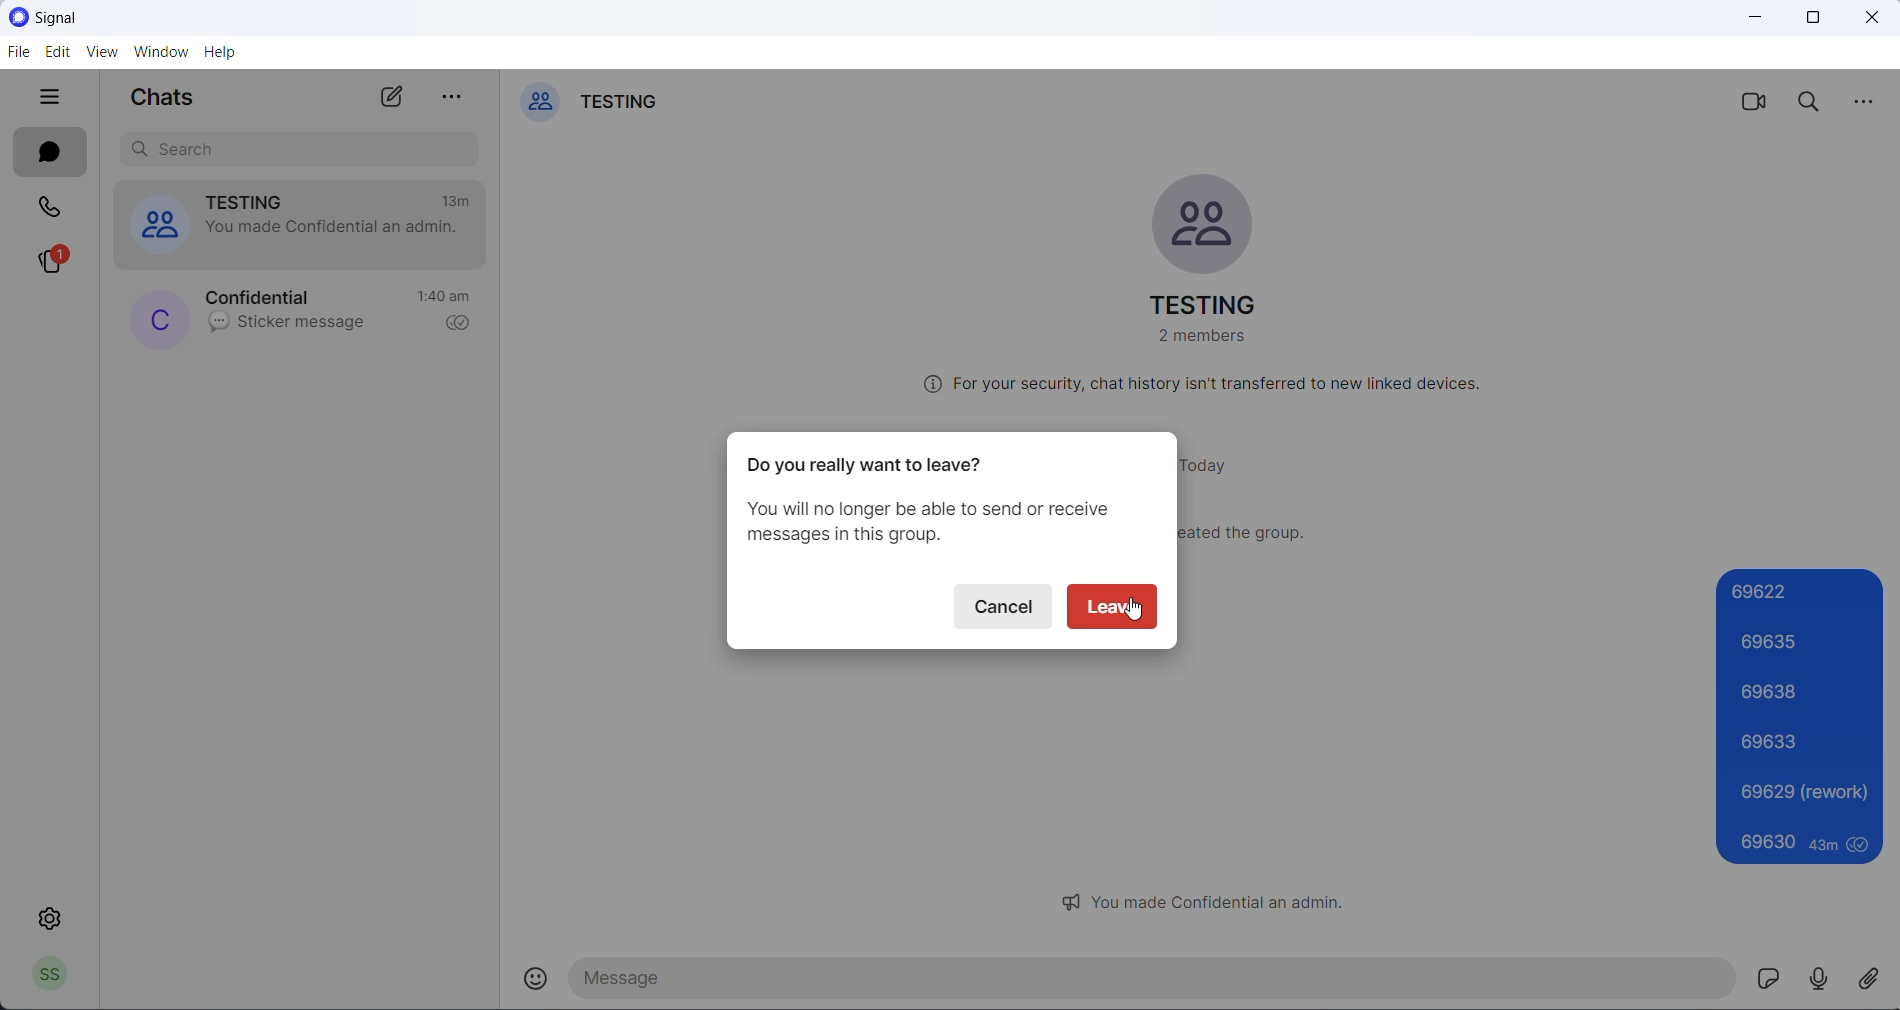 This screenshot has width=1900, height=1010. Describe the element at coordinates (447, 294) in the screenshot. I see `last active time` at that location.